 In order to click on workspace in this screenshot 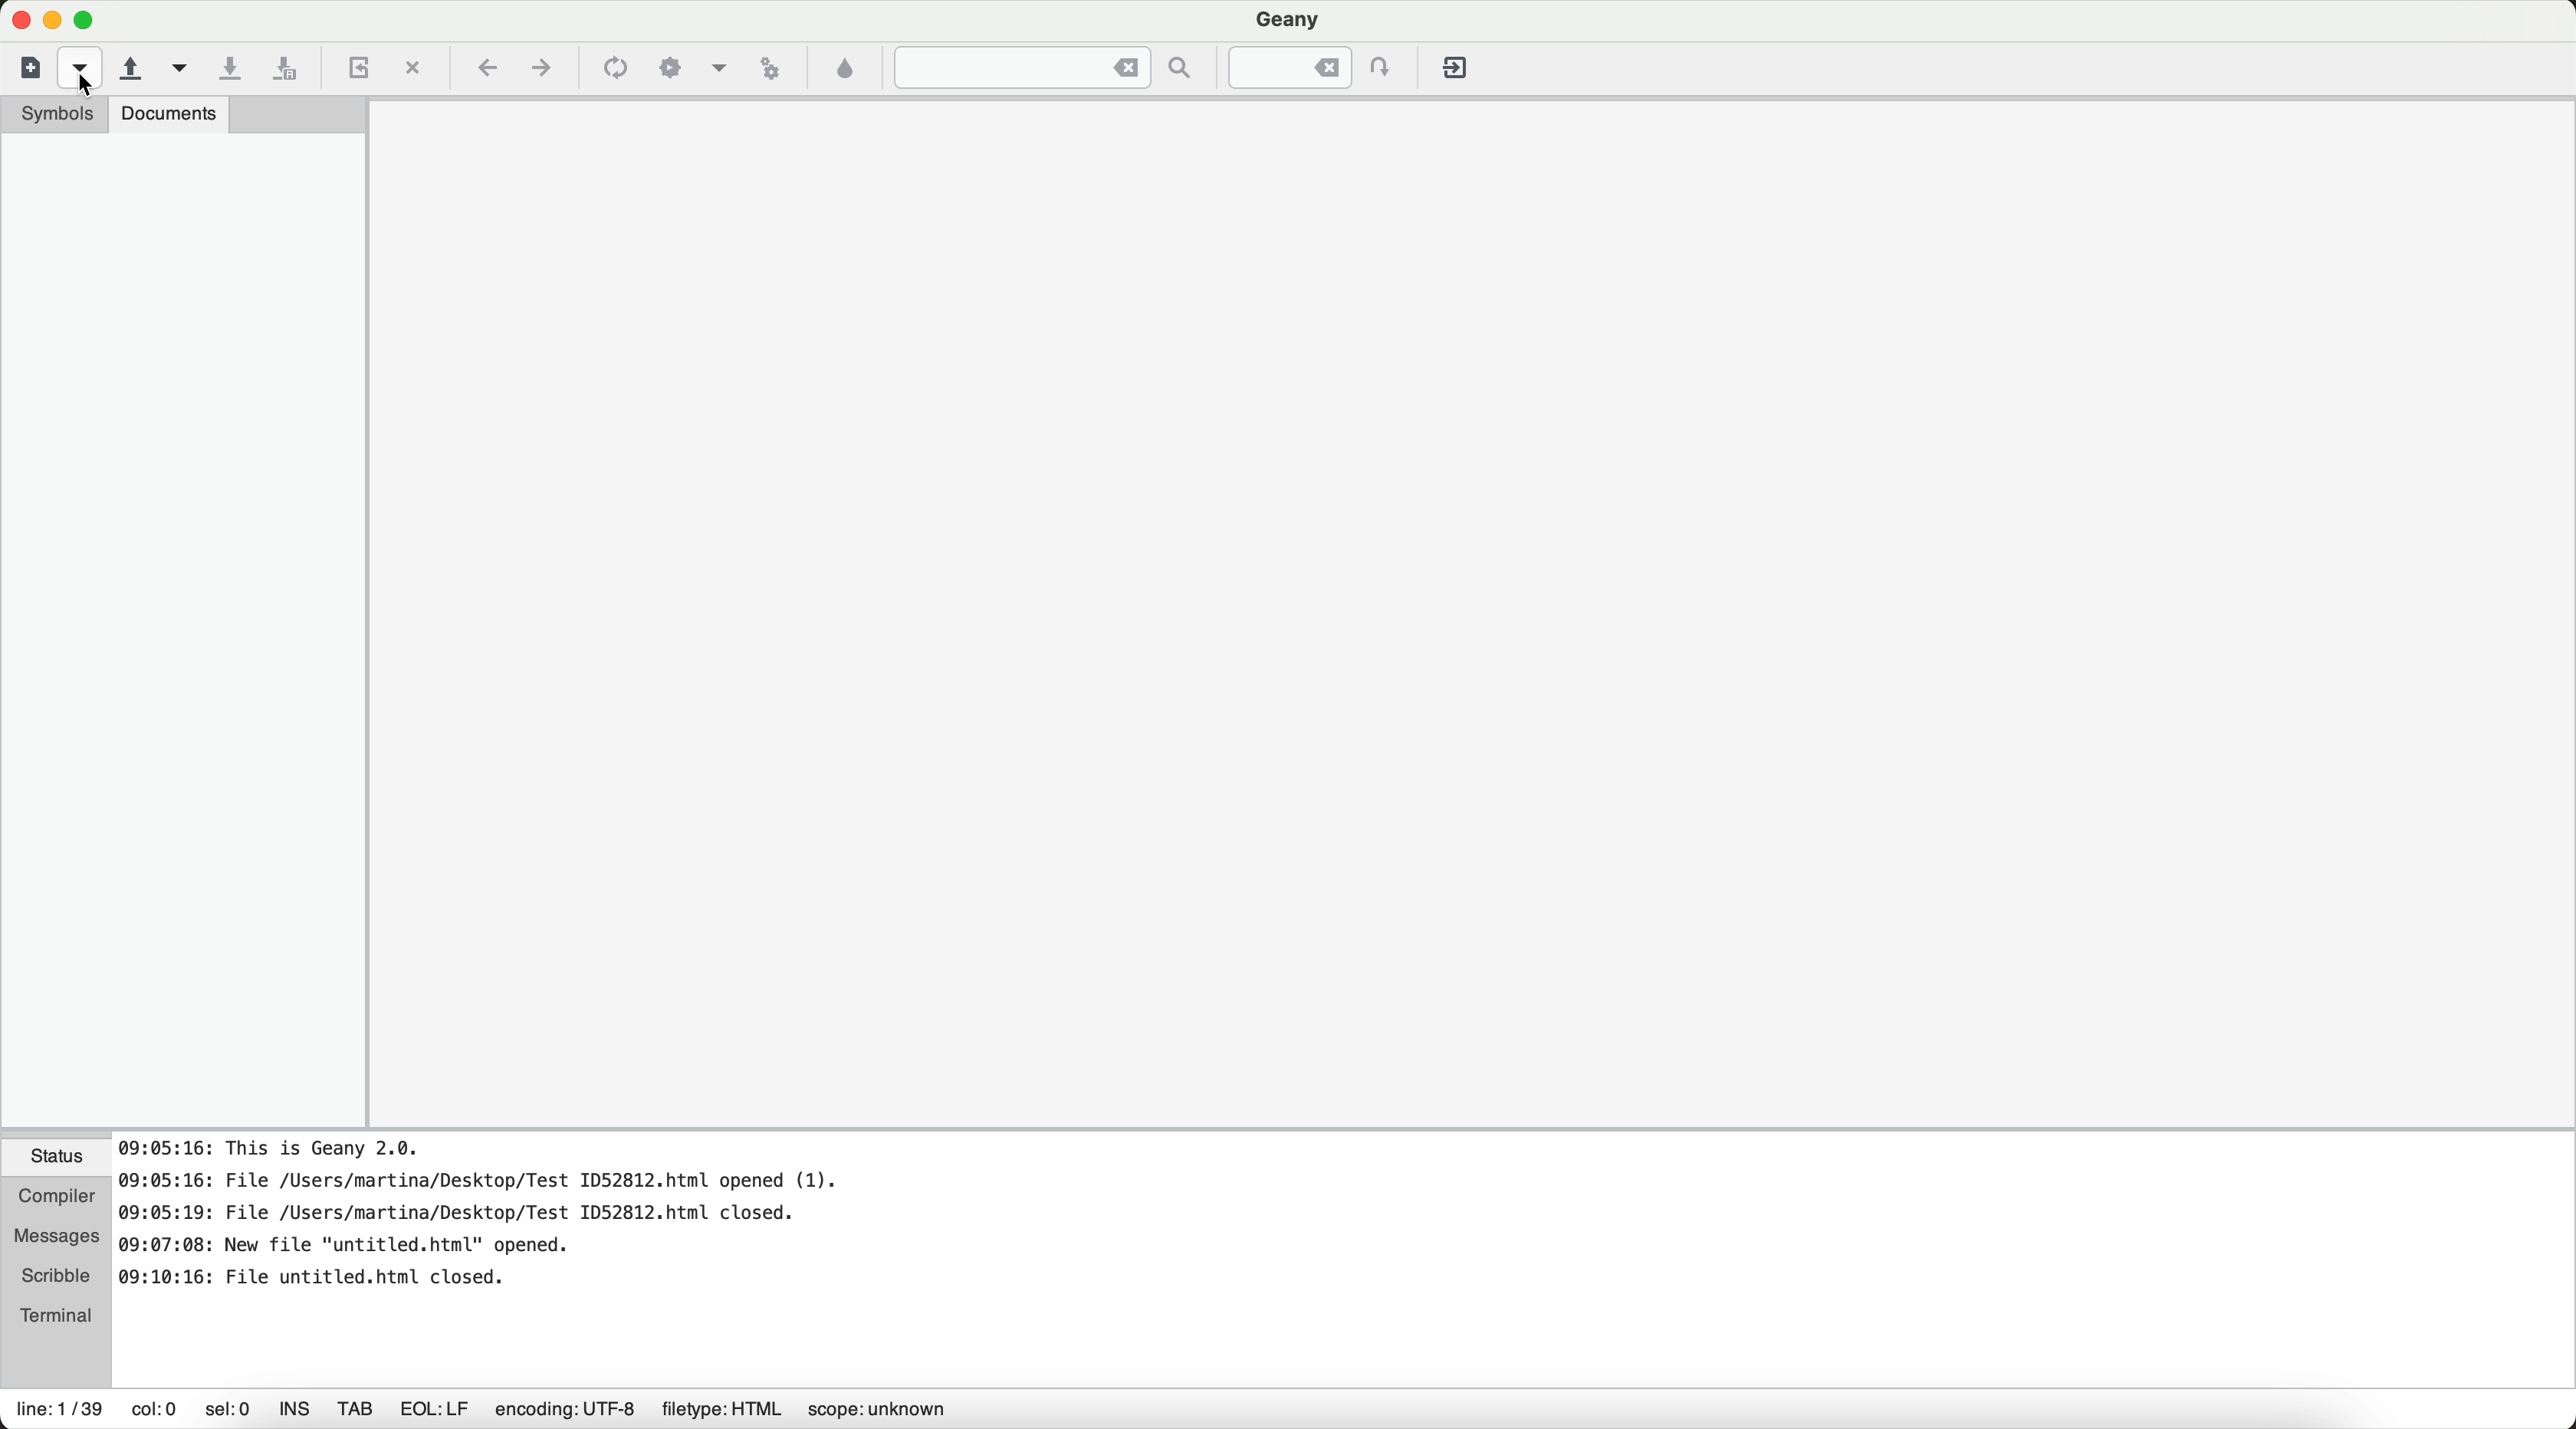, I will do `click(1476, 615)`.